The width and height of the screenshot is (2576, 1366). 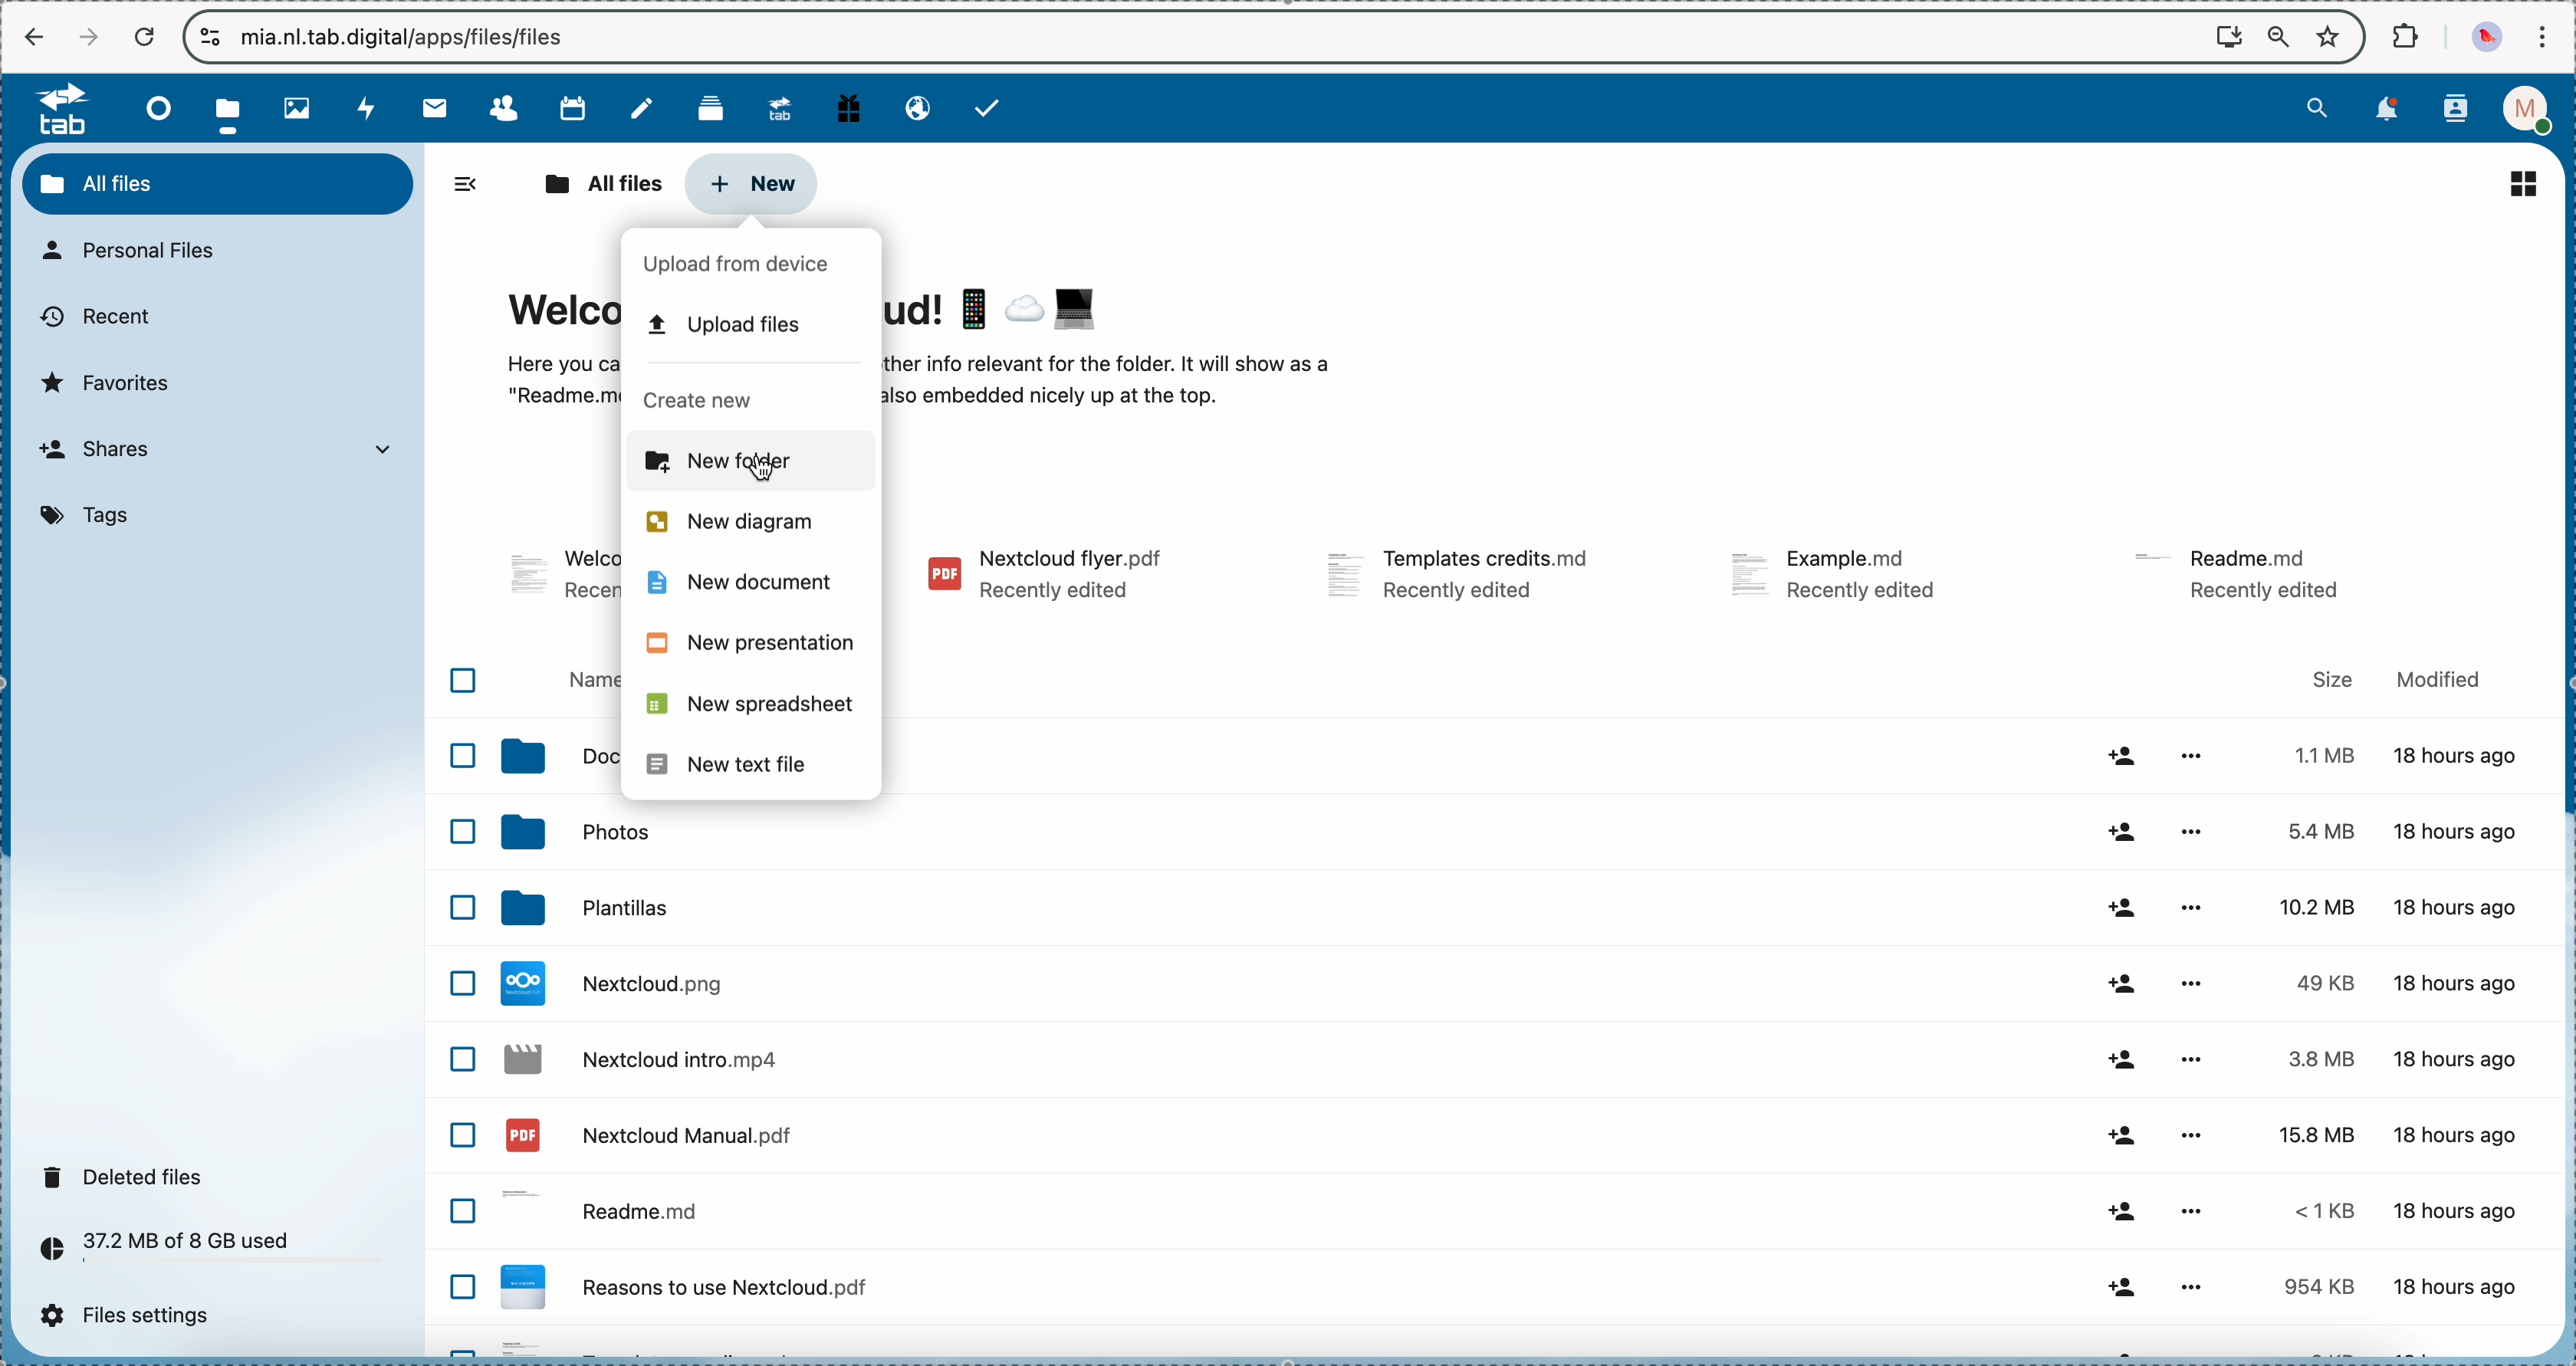 What do you see at coordinates (2192, 984) in the screenshot?
I see `more options` at bounding box center [2192, 984].